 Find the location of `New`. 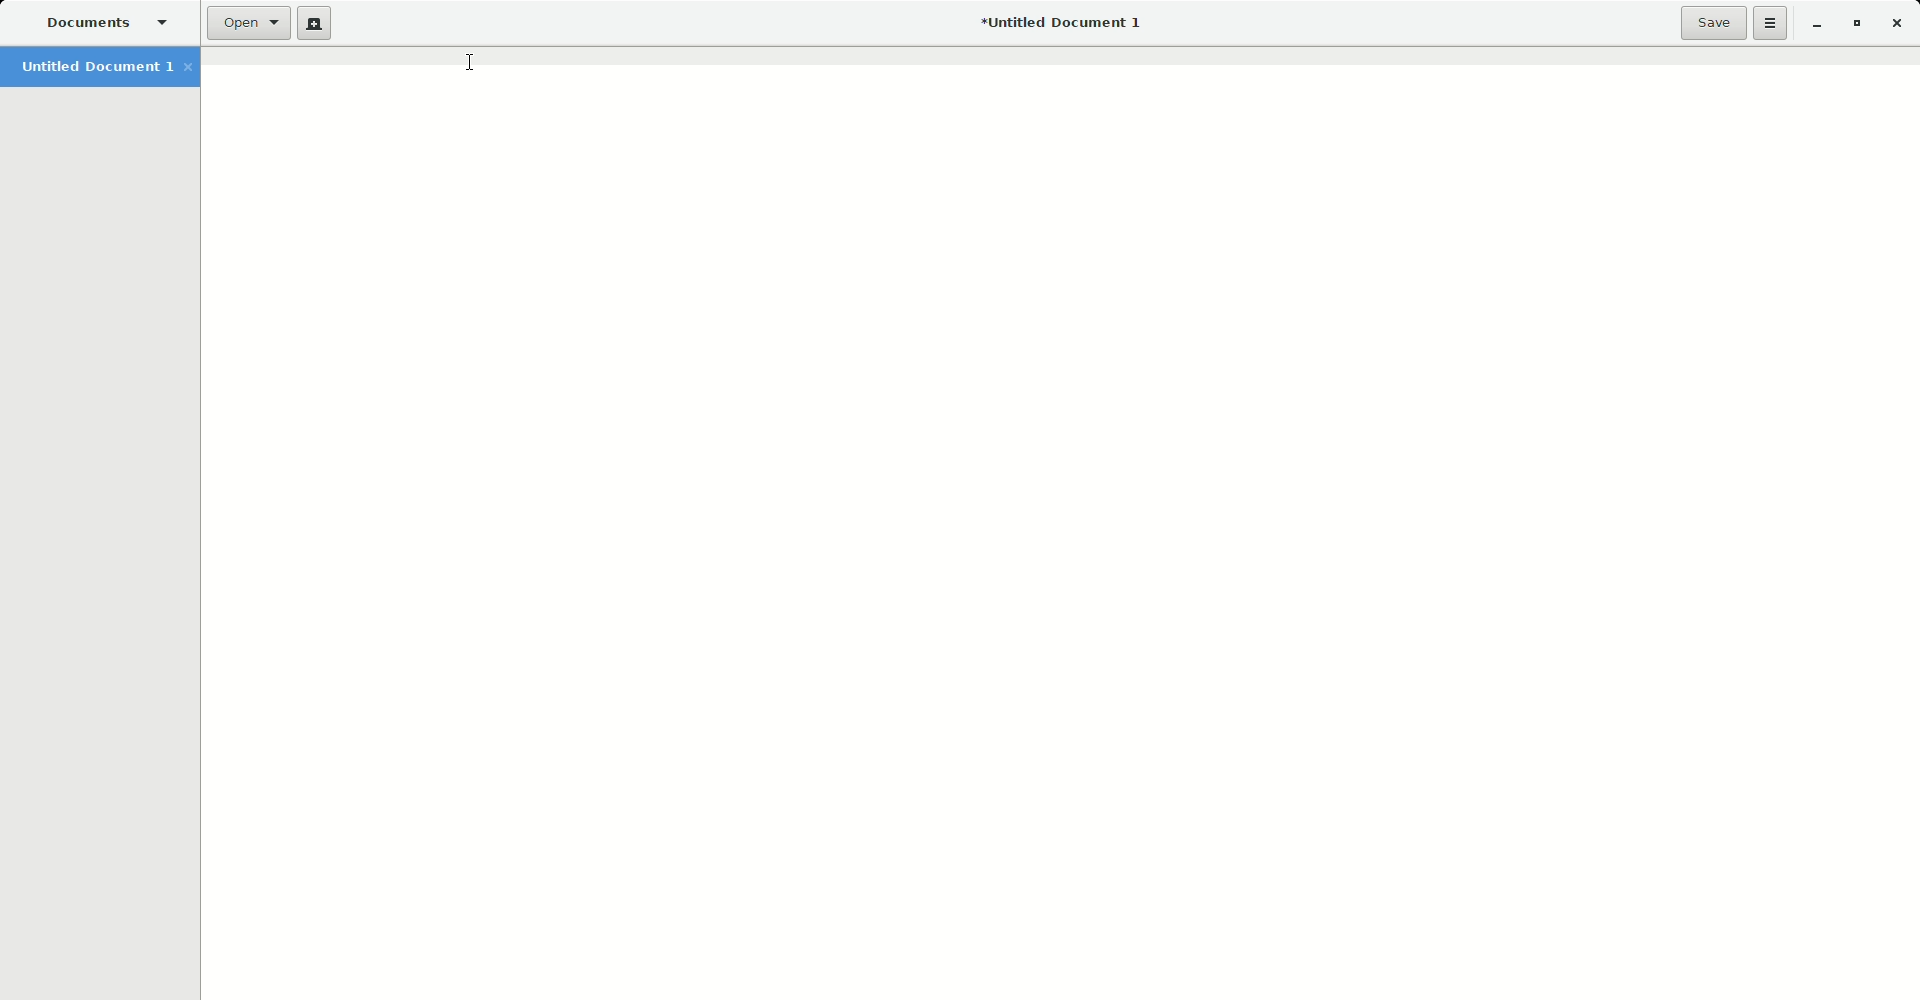

New is located at coordinates (315, 22).